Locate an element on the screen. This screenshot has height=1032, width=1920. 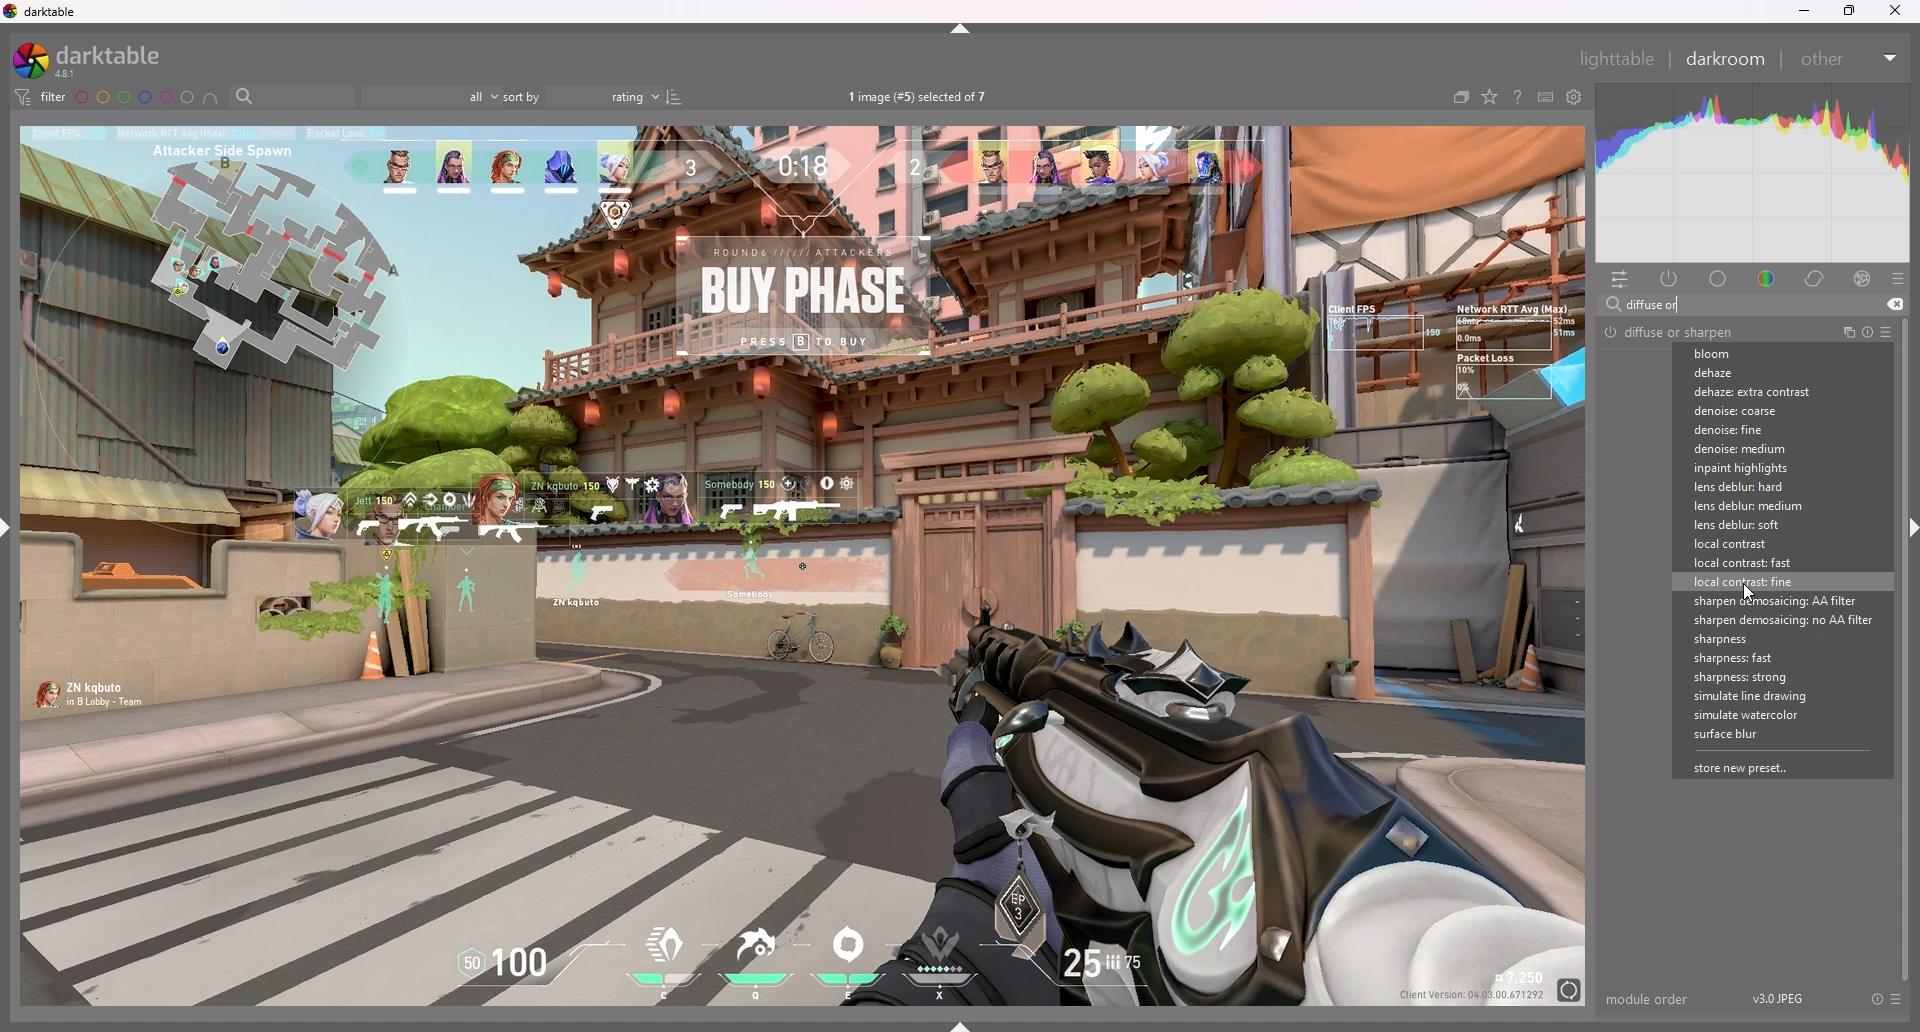
denoise medium is located at coordinates (1765, 449).